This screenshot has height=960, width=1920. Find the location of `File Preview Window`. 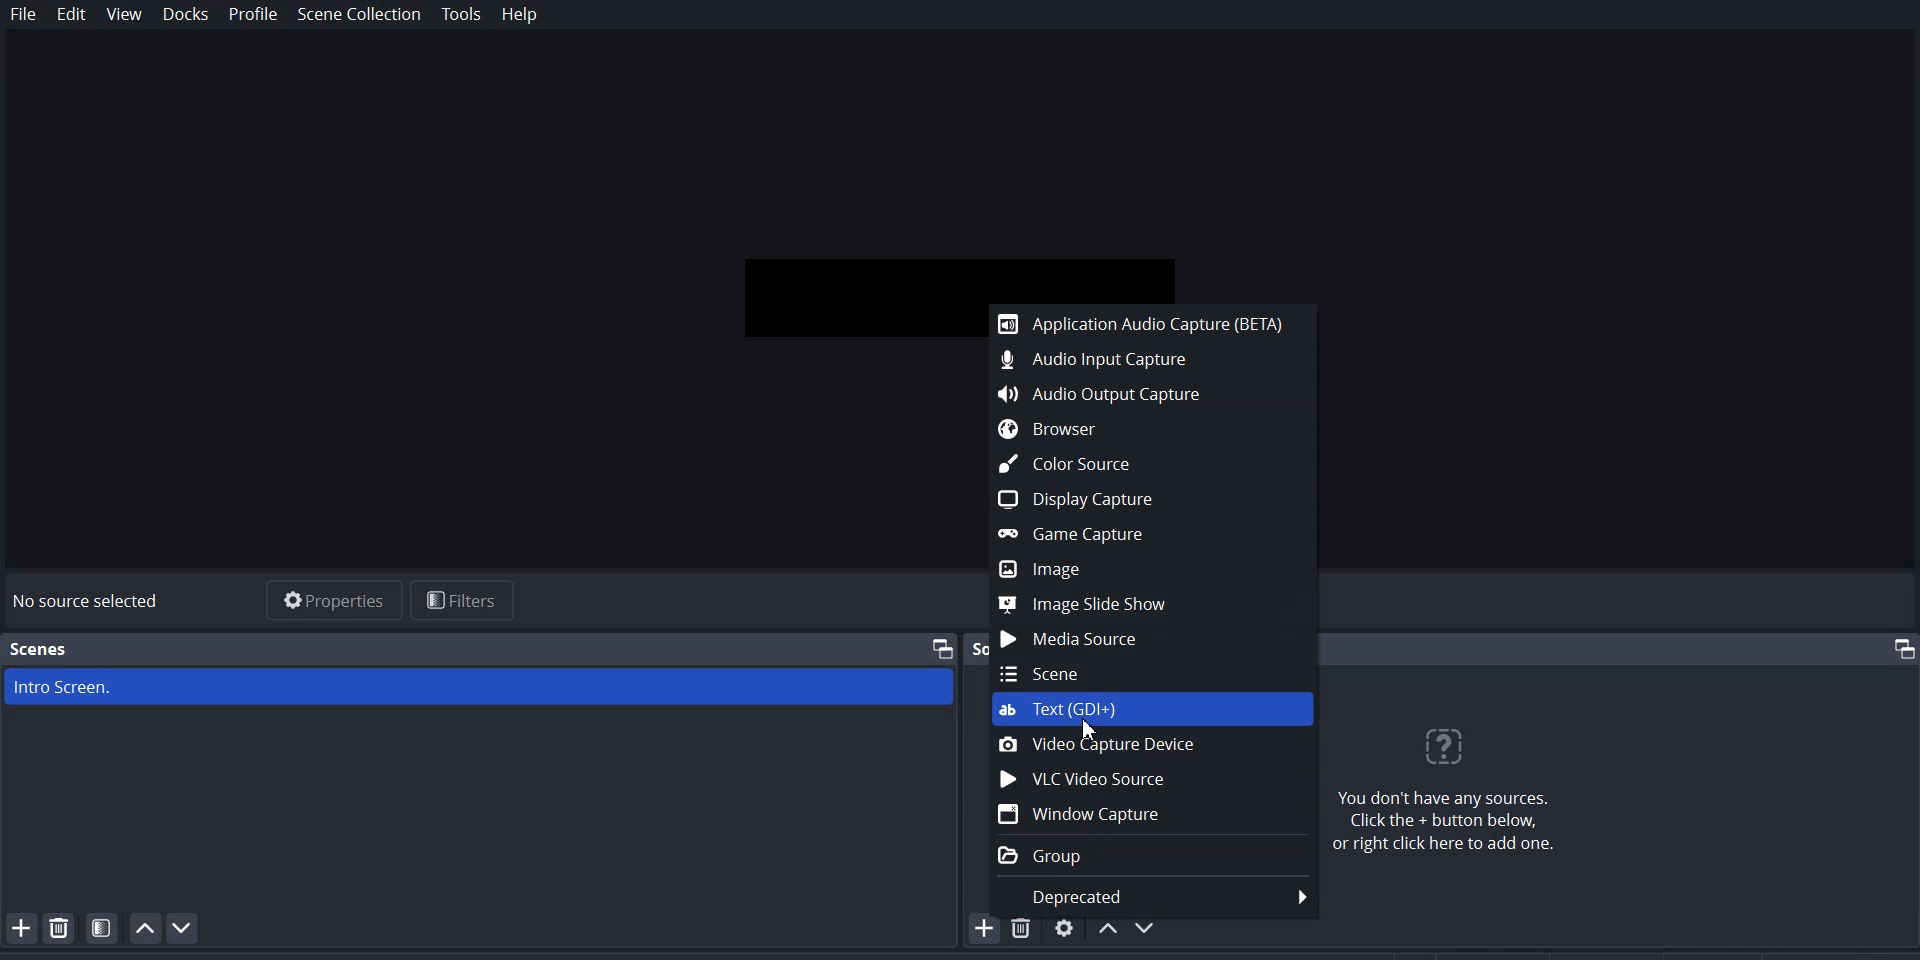

File Preview Window is located at coordinates (963, 267).